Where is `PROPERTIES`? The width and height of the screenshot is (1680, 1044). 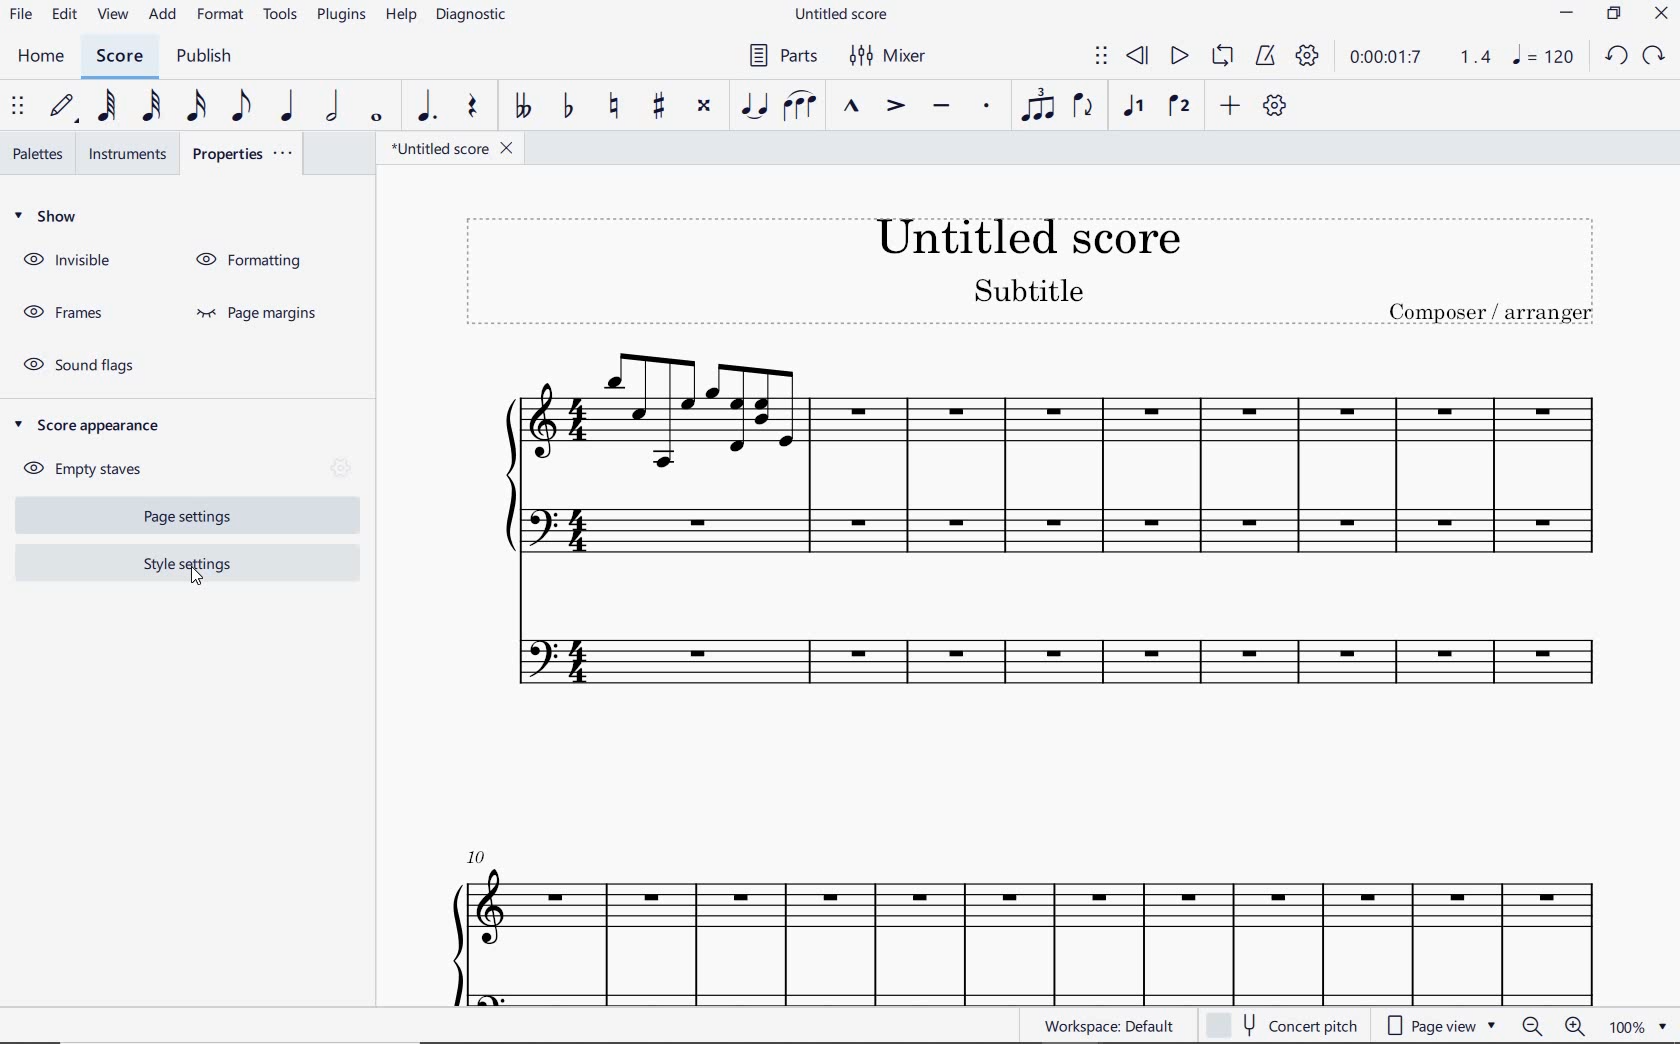 PROPERTIES is located at coordinates (243, 153).